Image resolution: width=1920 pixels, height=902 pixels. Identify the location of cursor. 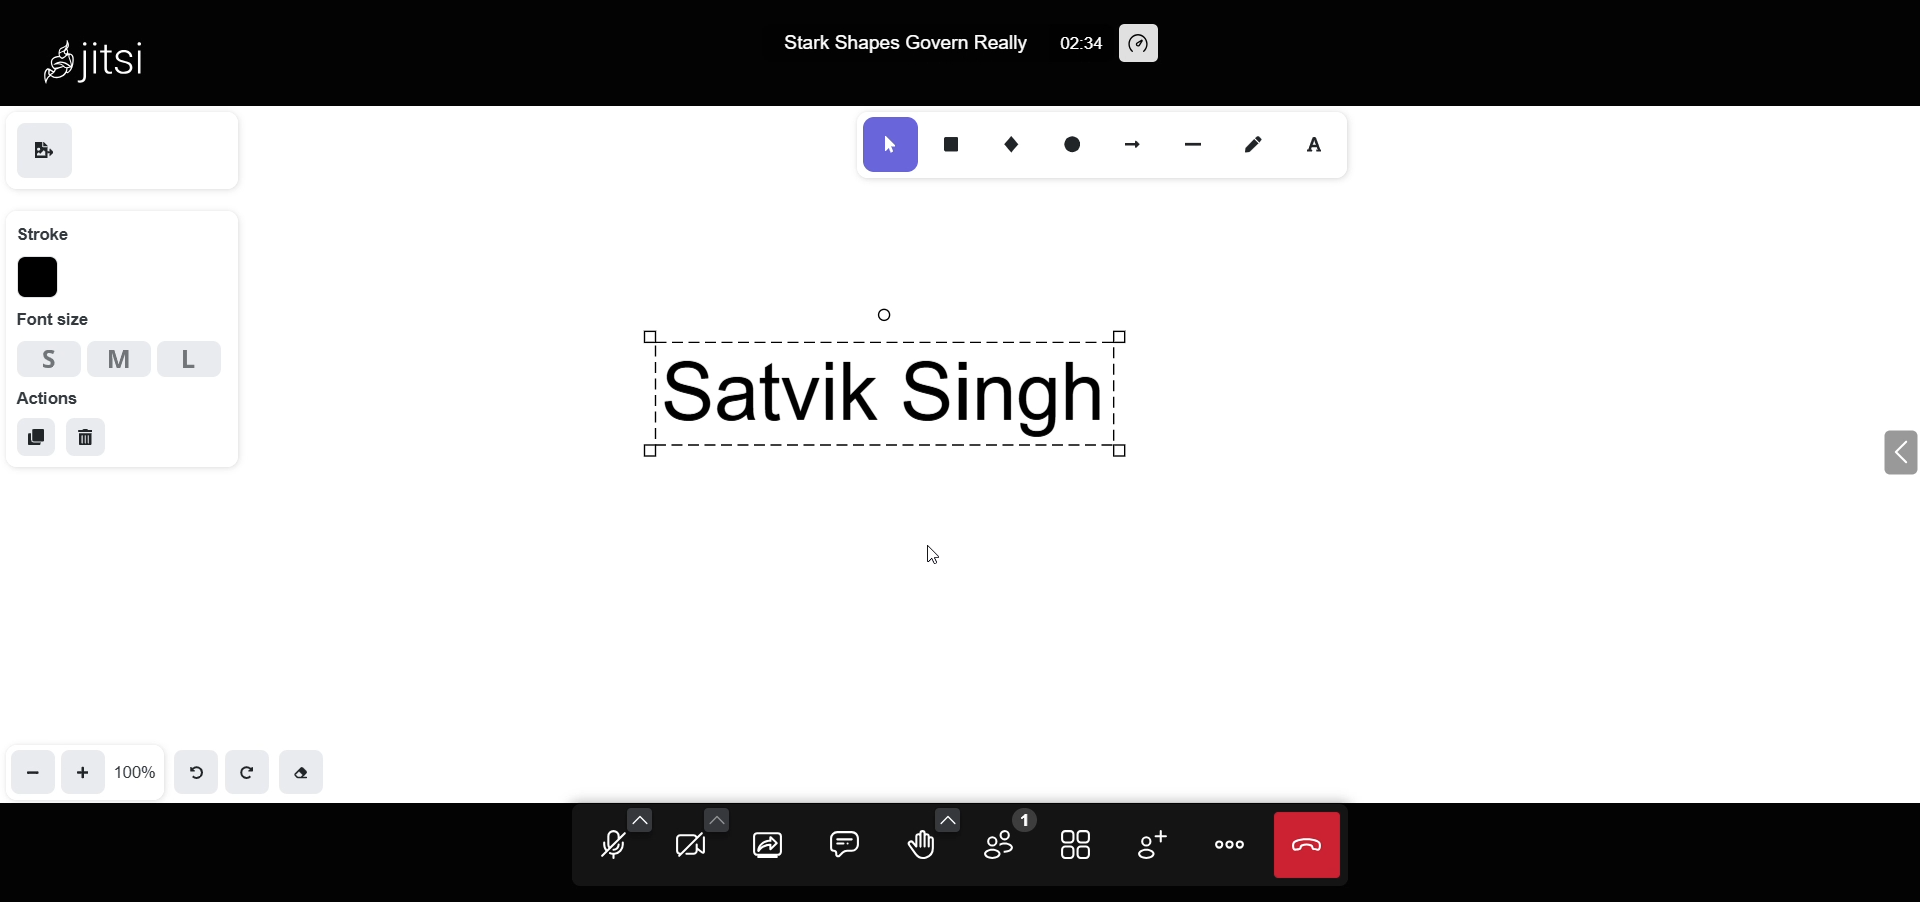
(940, 556).